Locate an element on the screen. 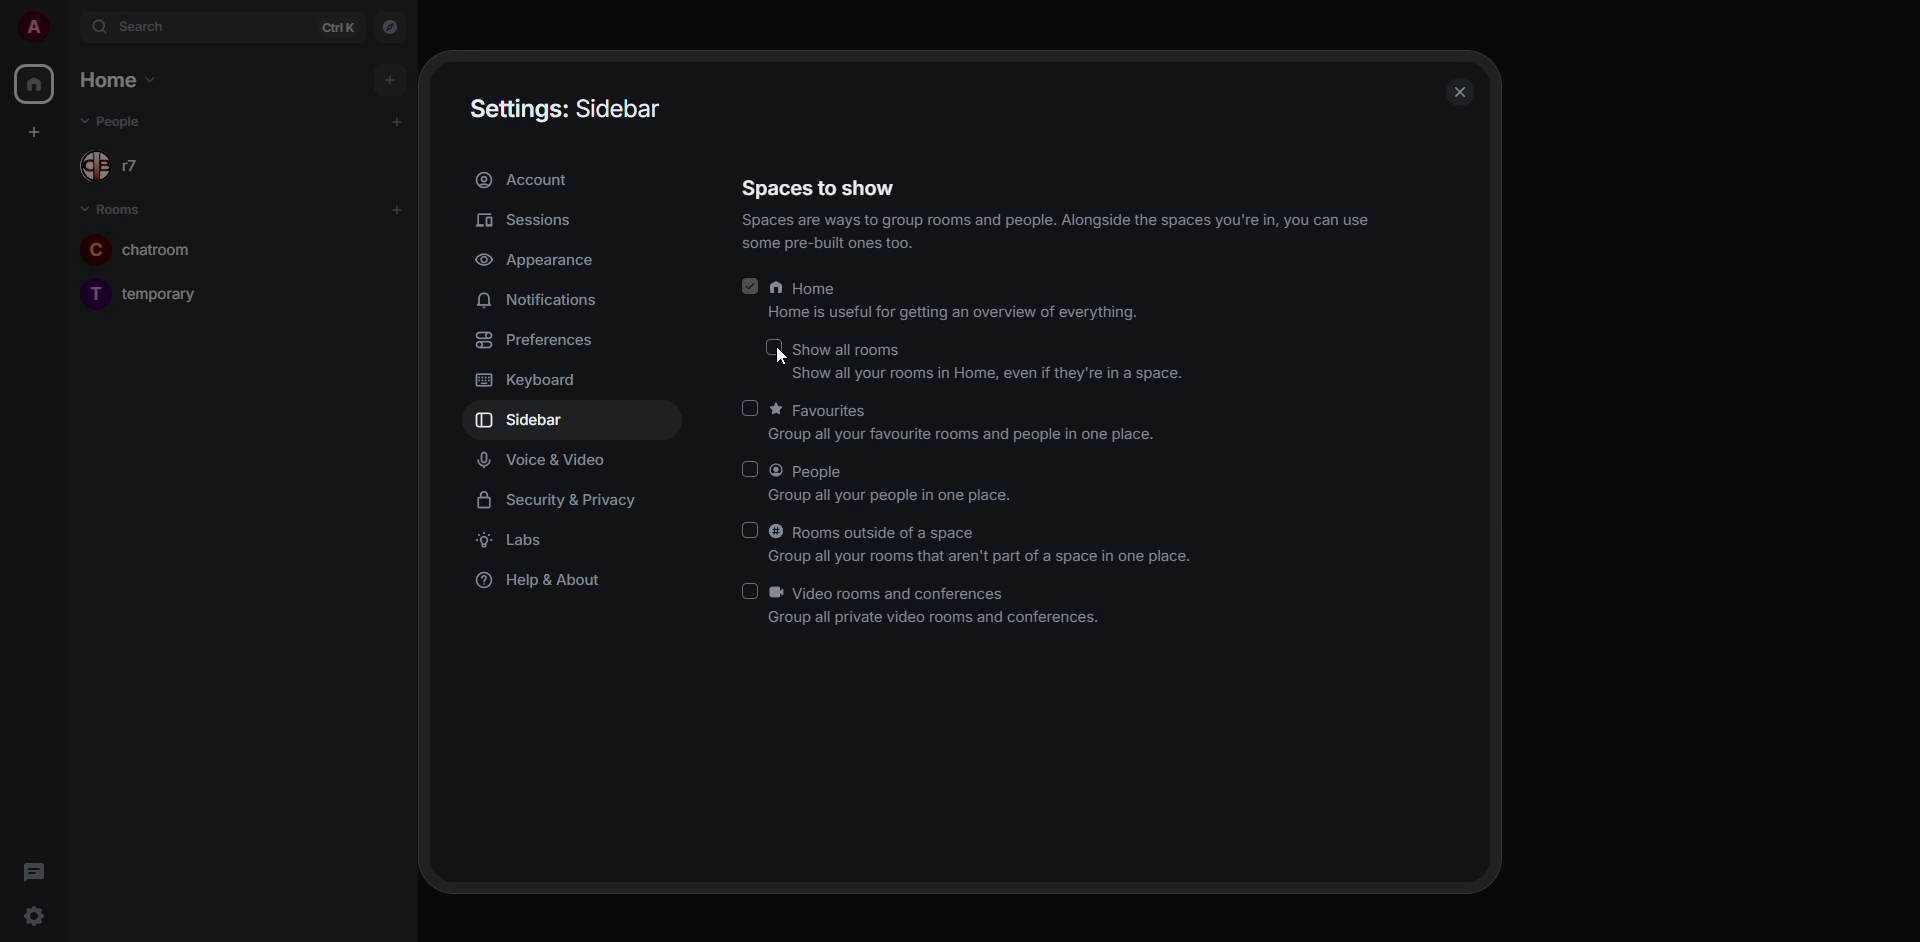  security & privacy is located at coordinates (559, 501).